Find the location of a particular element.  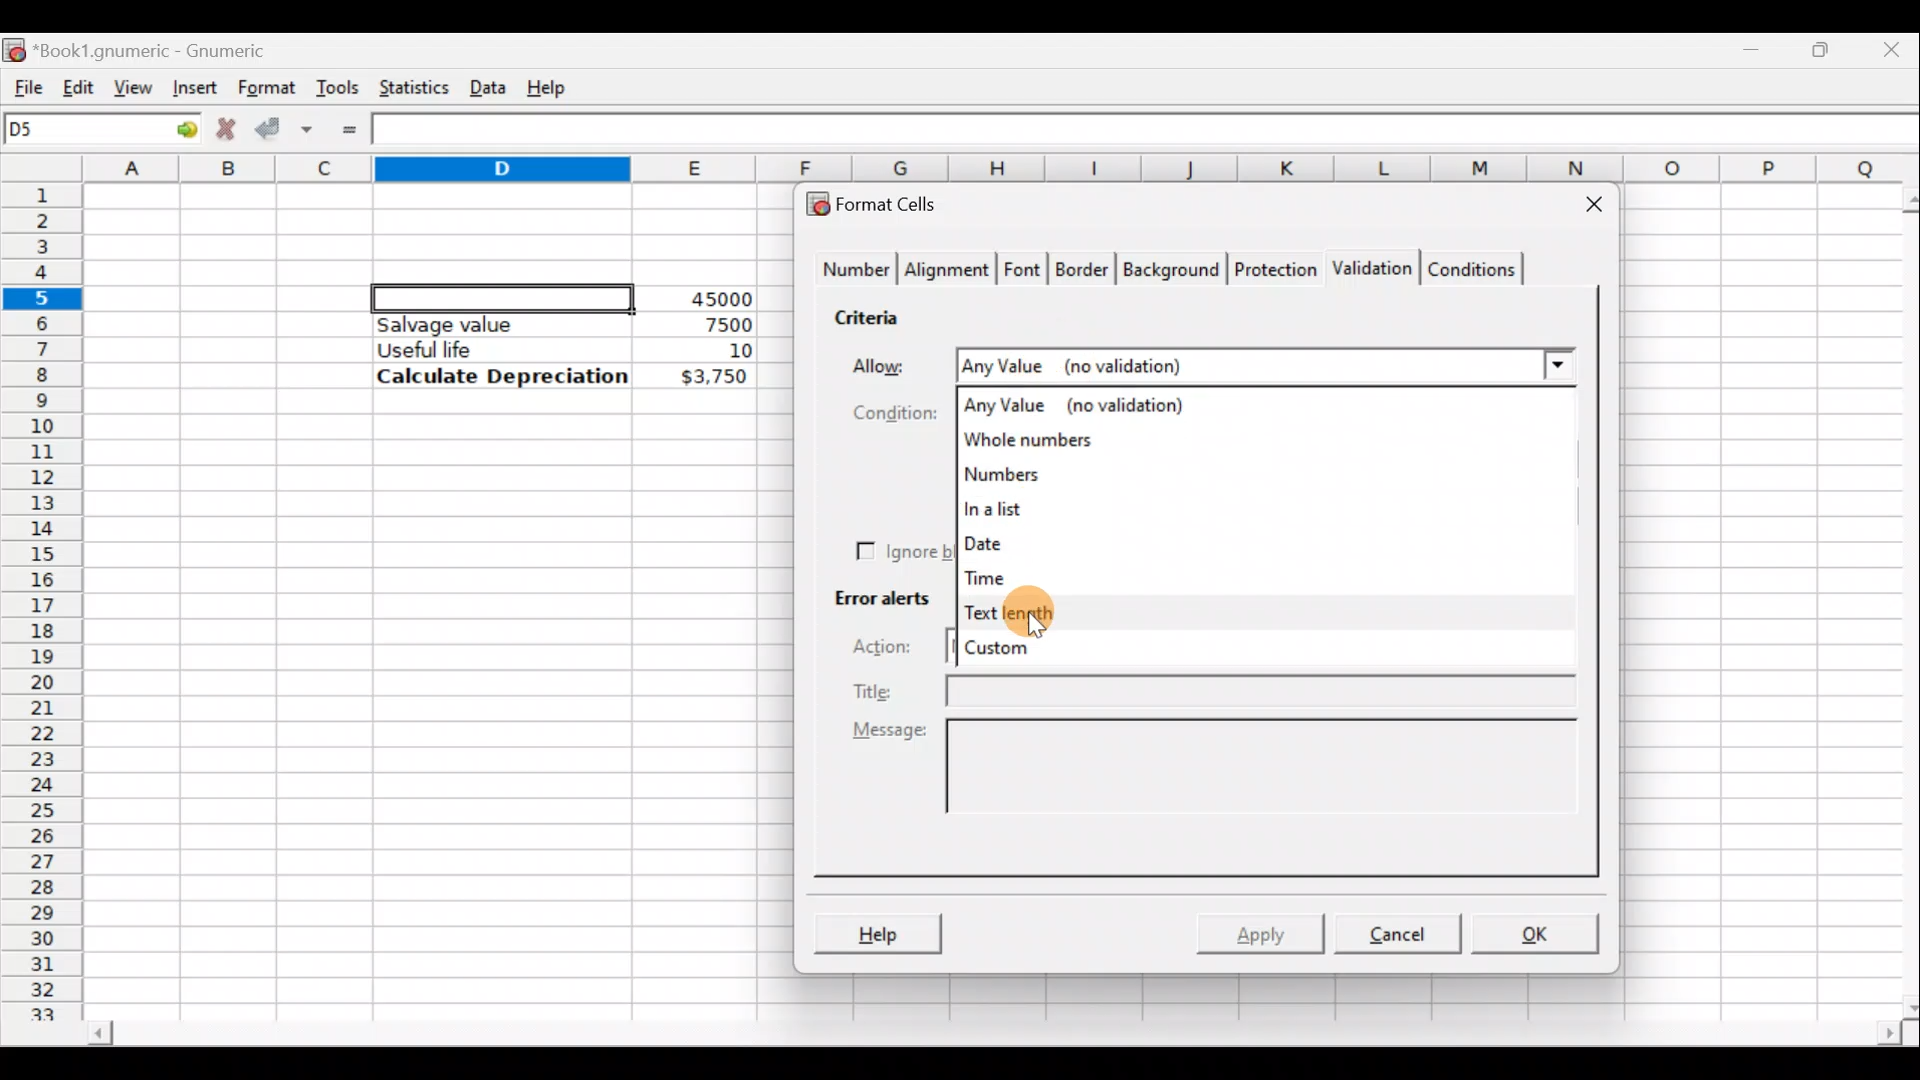

Criteria is located at coordinates (874, 314).